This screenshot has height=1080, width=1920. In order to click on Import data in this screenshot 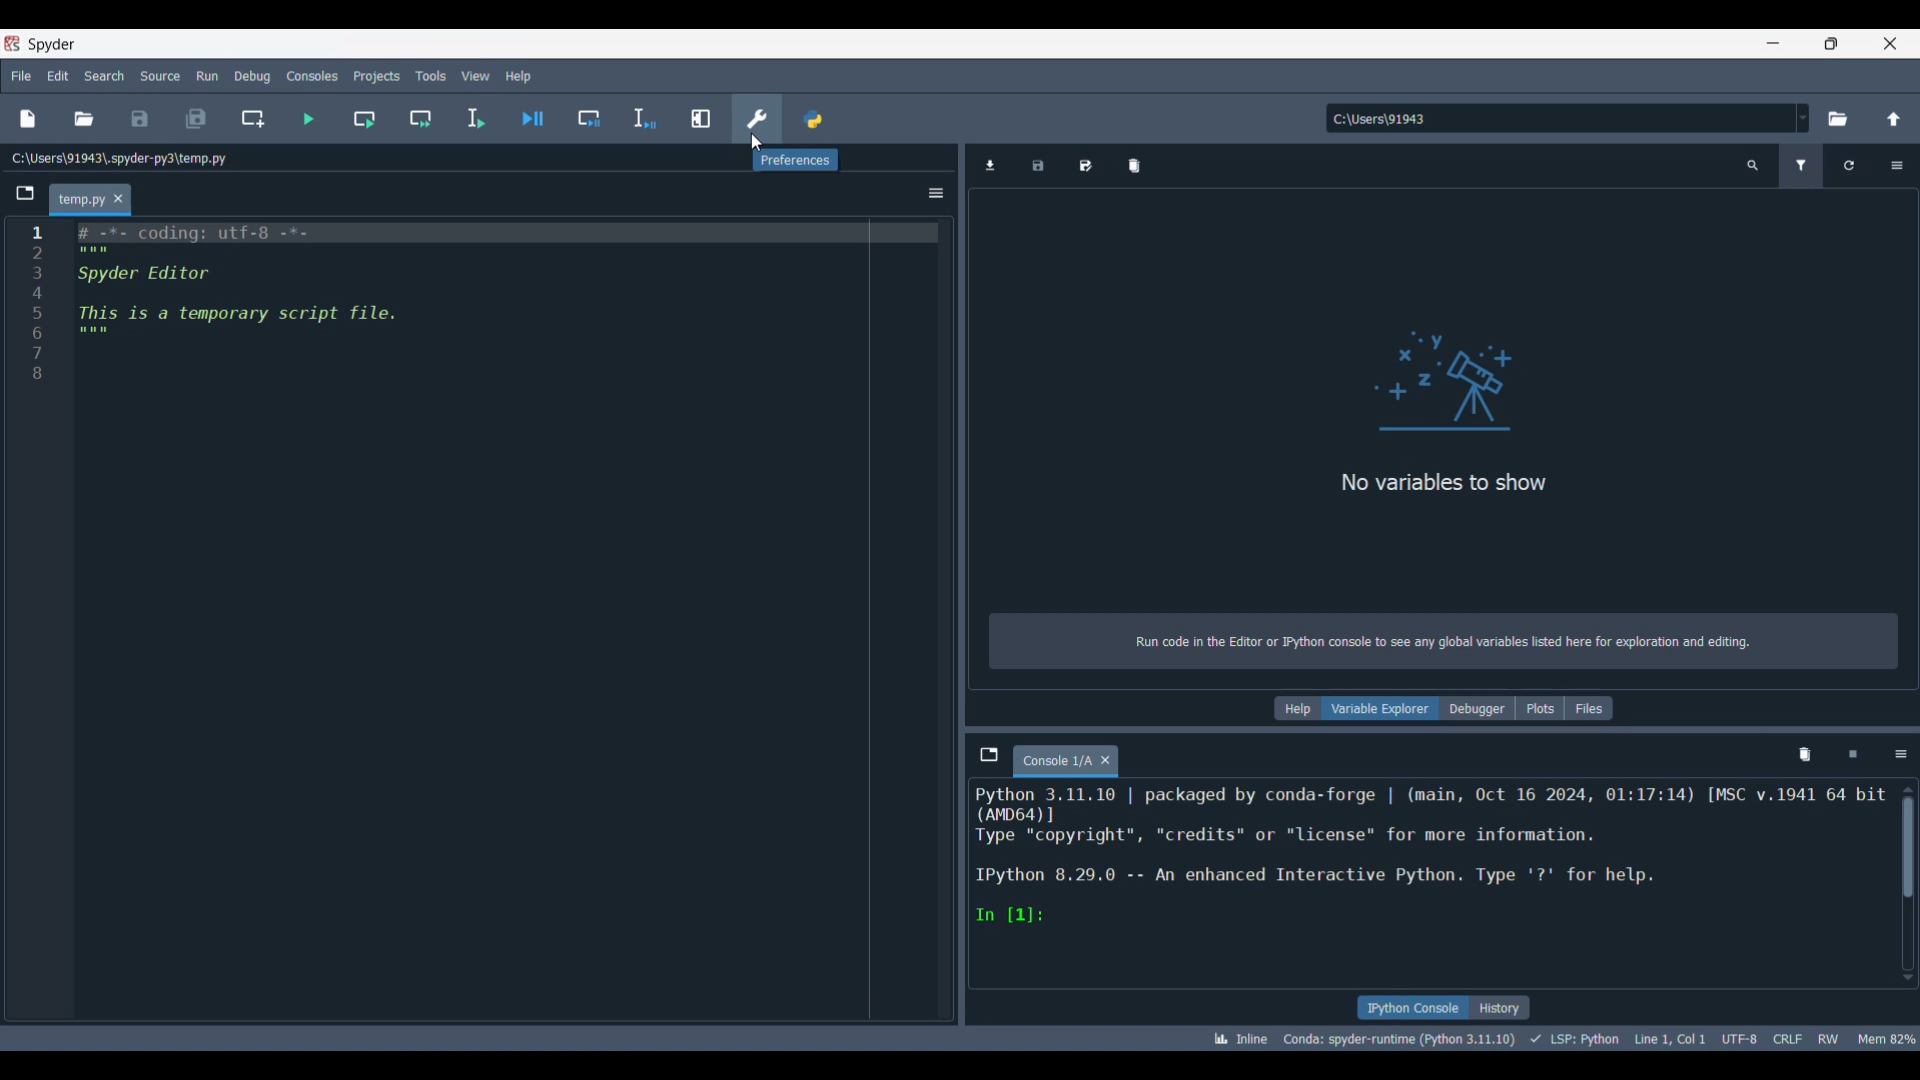, I will do `click(990, 166)`.